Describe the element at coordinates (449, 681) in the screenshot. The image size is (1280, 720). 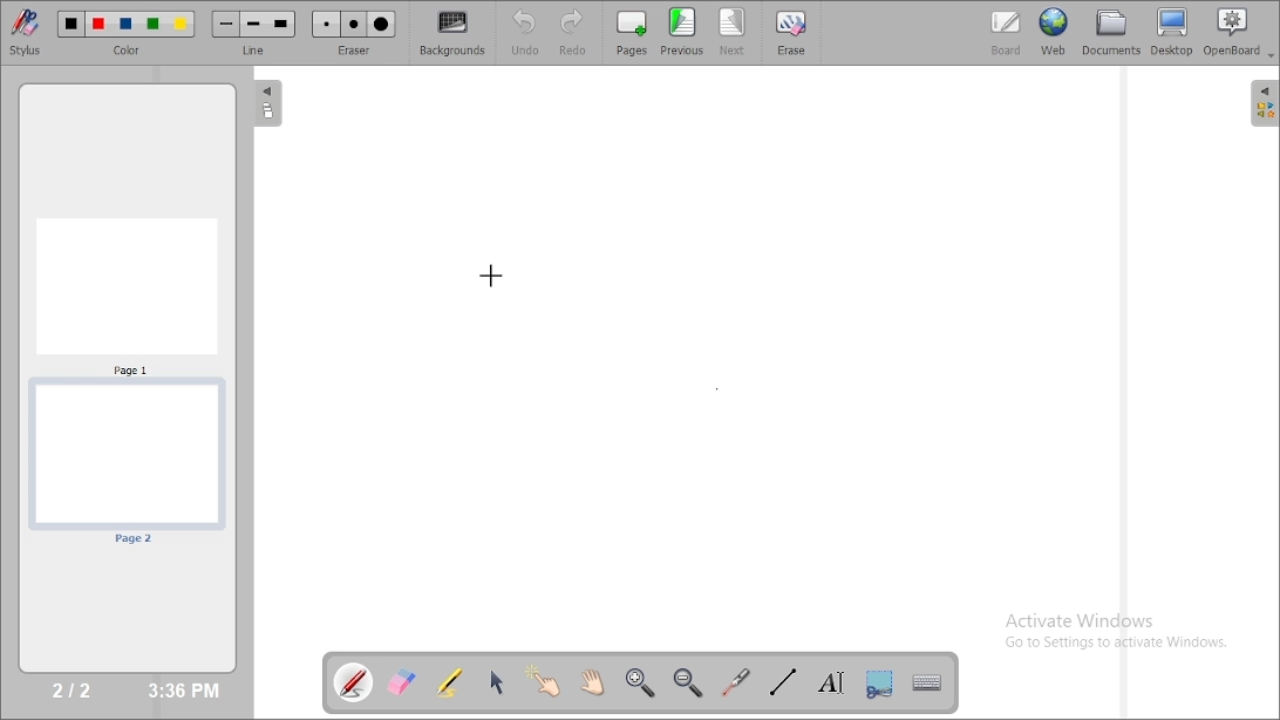
I see `highlight` at that location.